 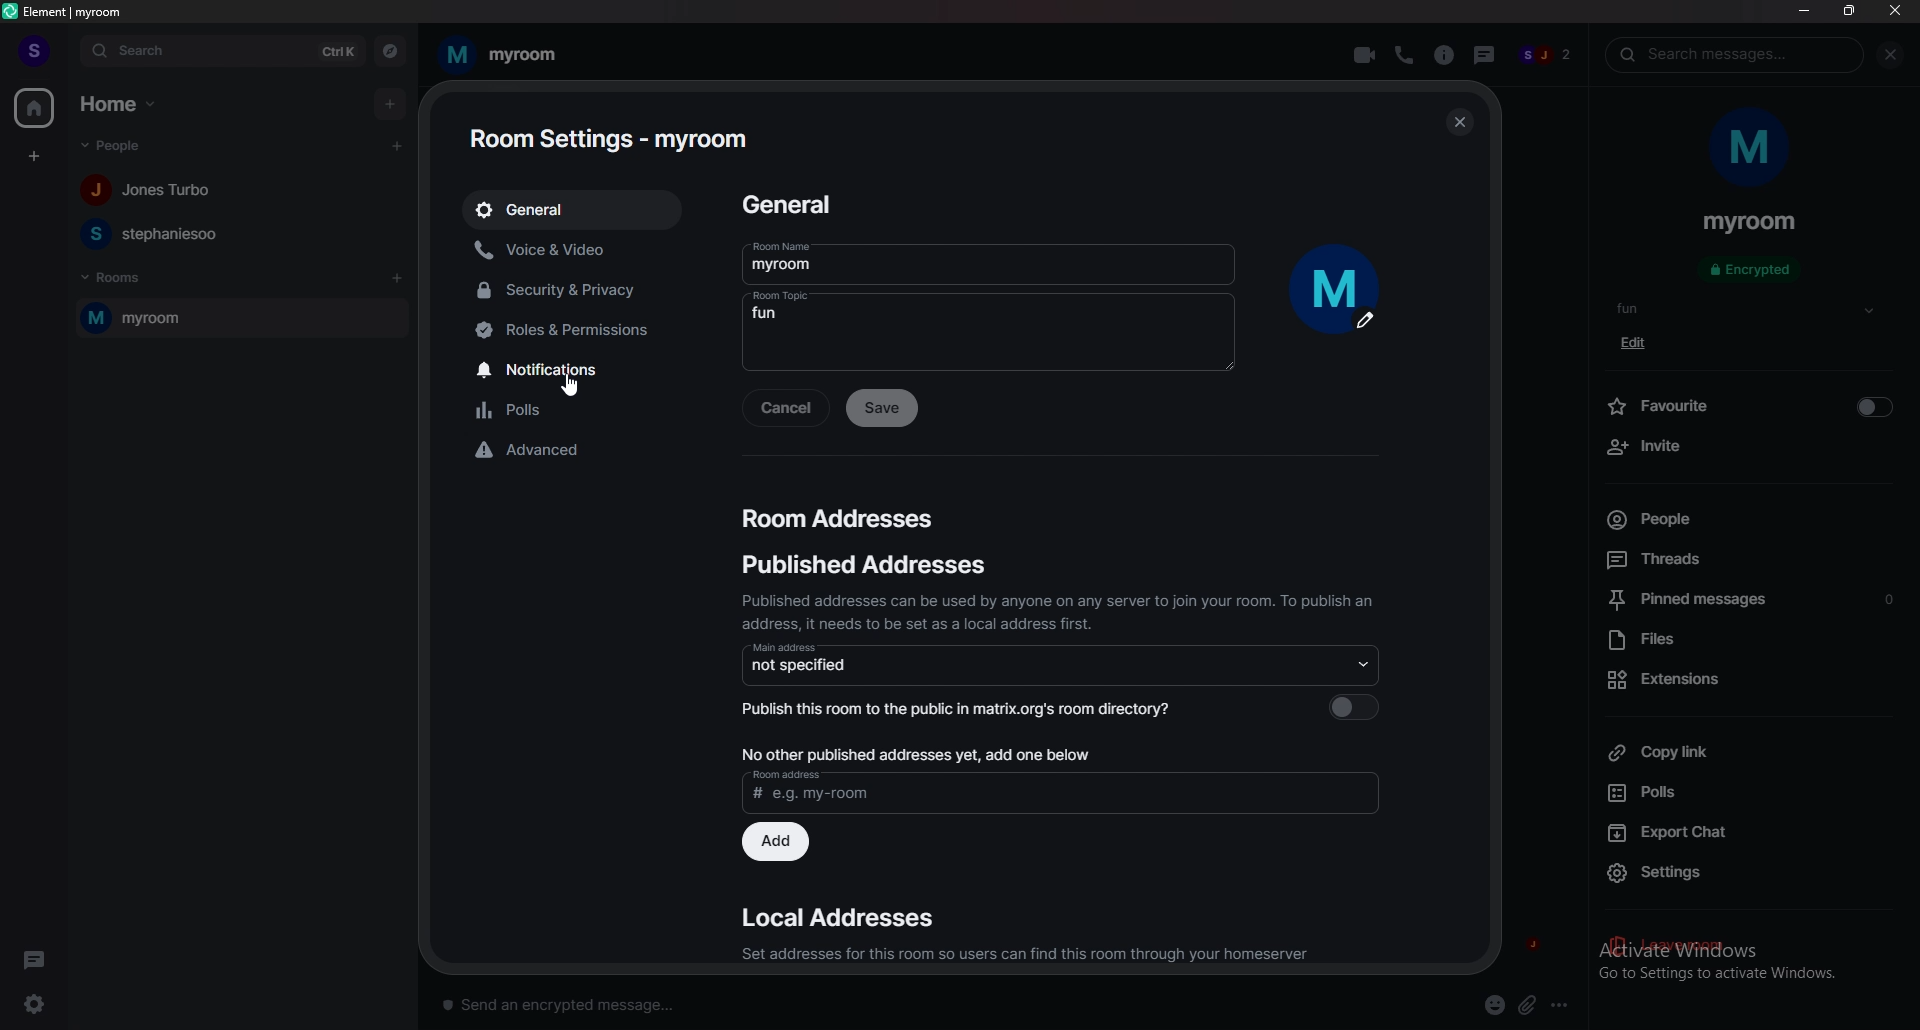 I want to click on people, so click(x=1546, y=57).